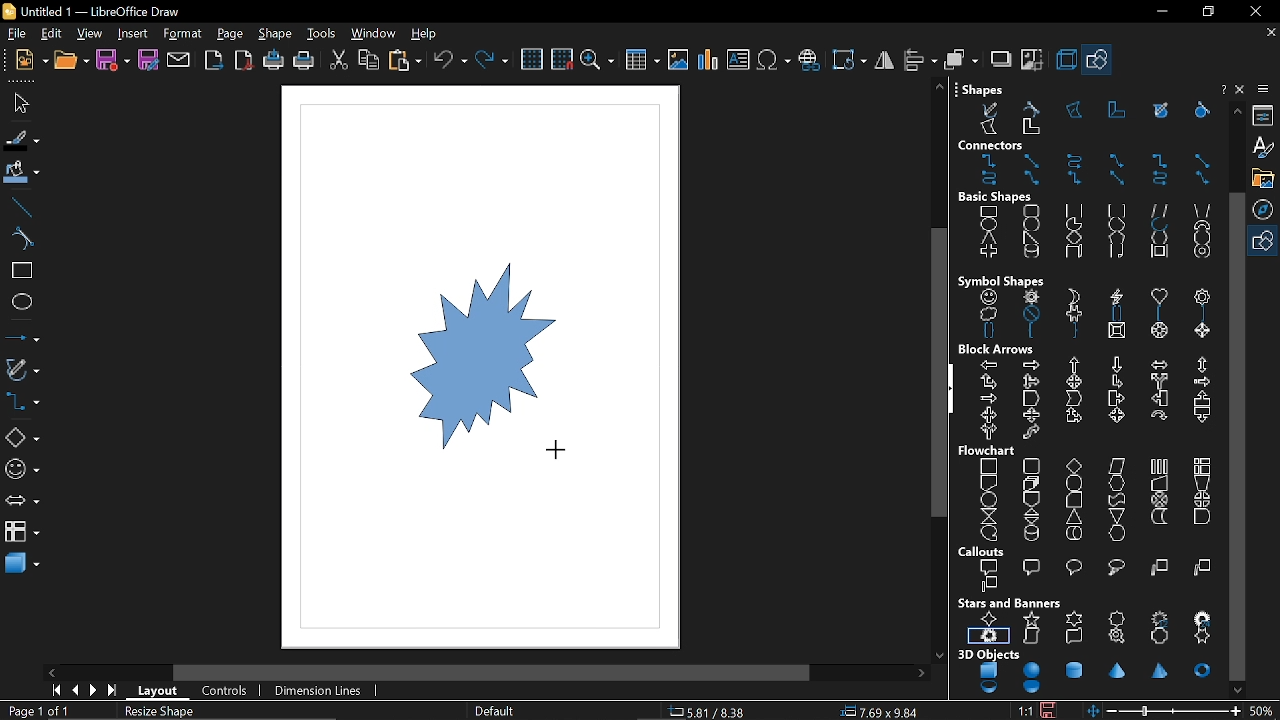 The height and width of the screenshot is (720, 1280). Describe the element at coordinates (1265, 242) in the screenshot. I see `Basic shapes` at that location.